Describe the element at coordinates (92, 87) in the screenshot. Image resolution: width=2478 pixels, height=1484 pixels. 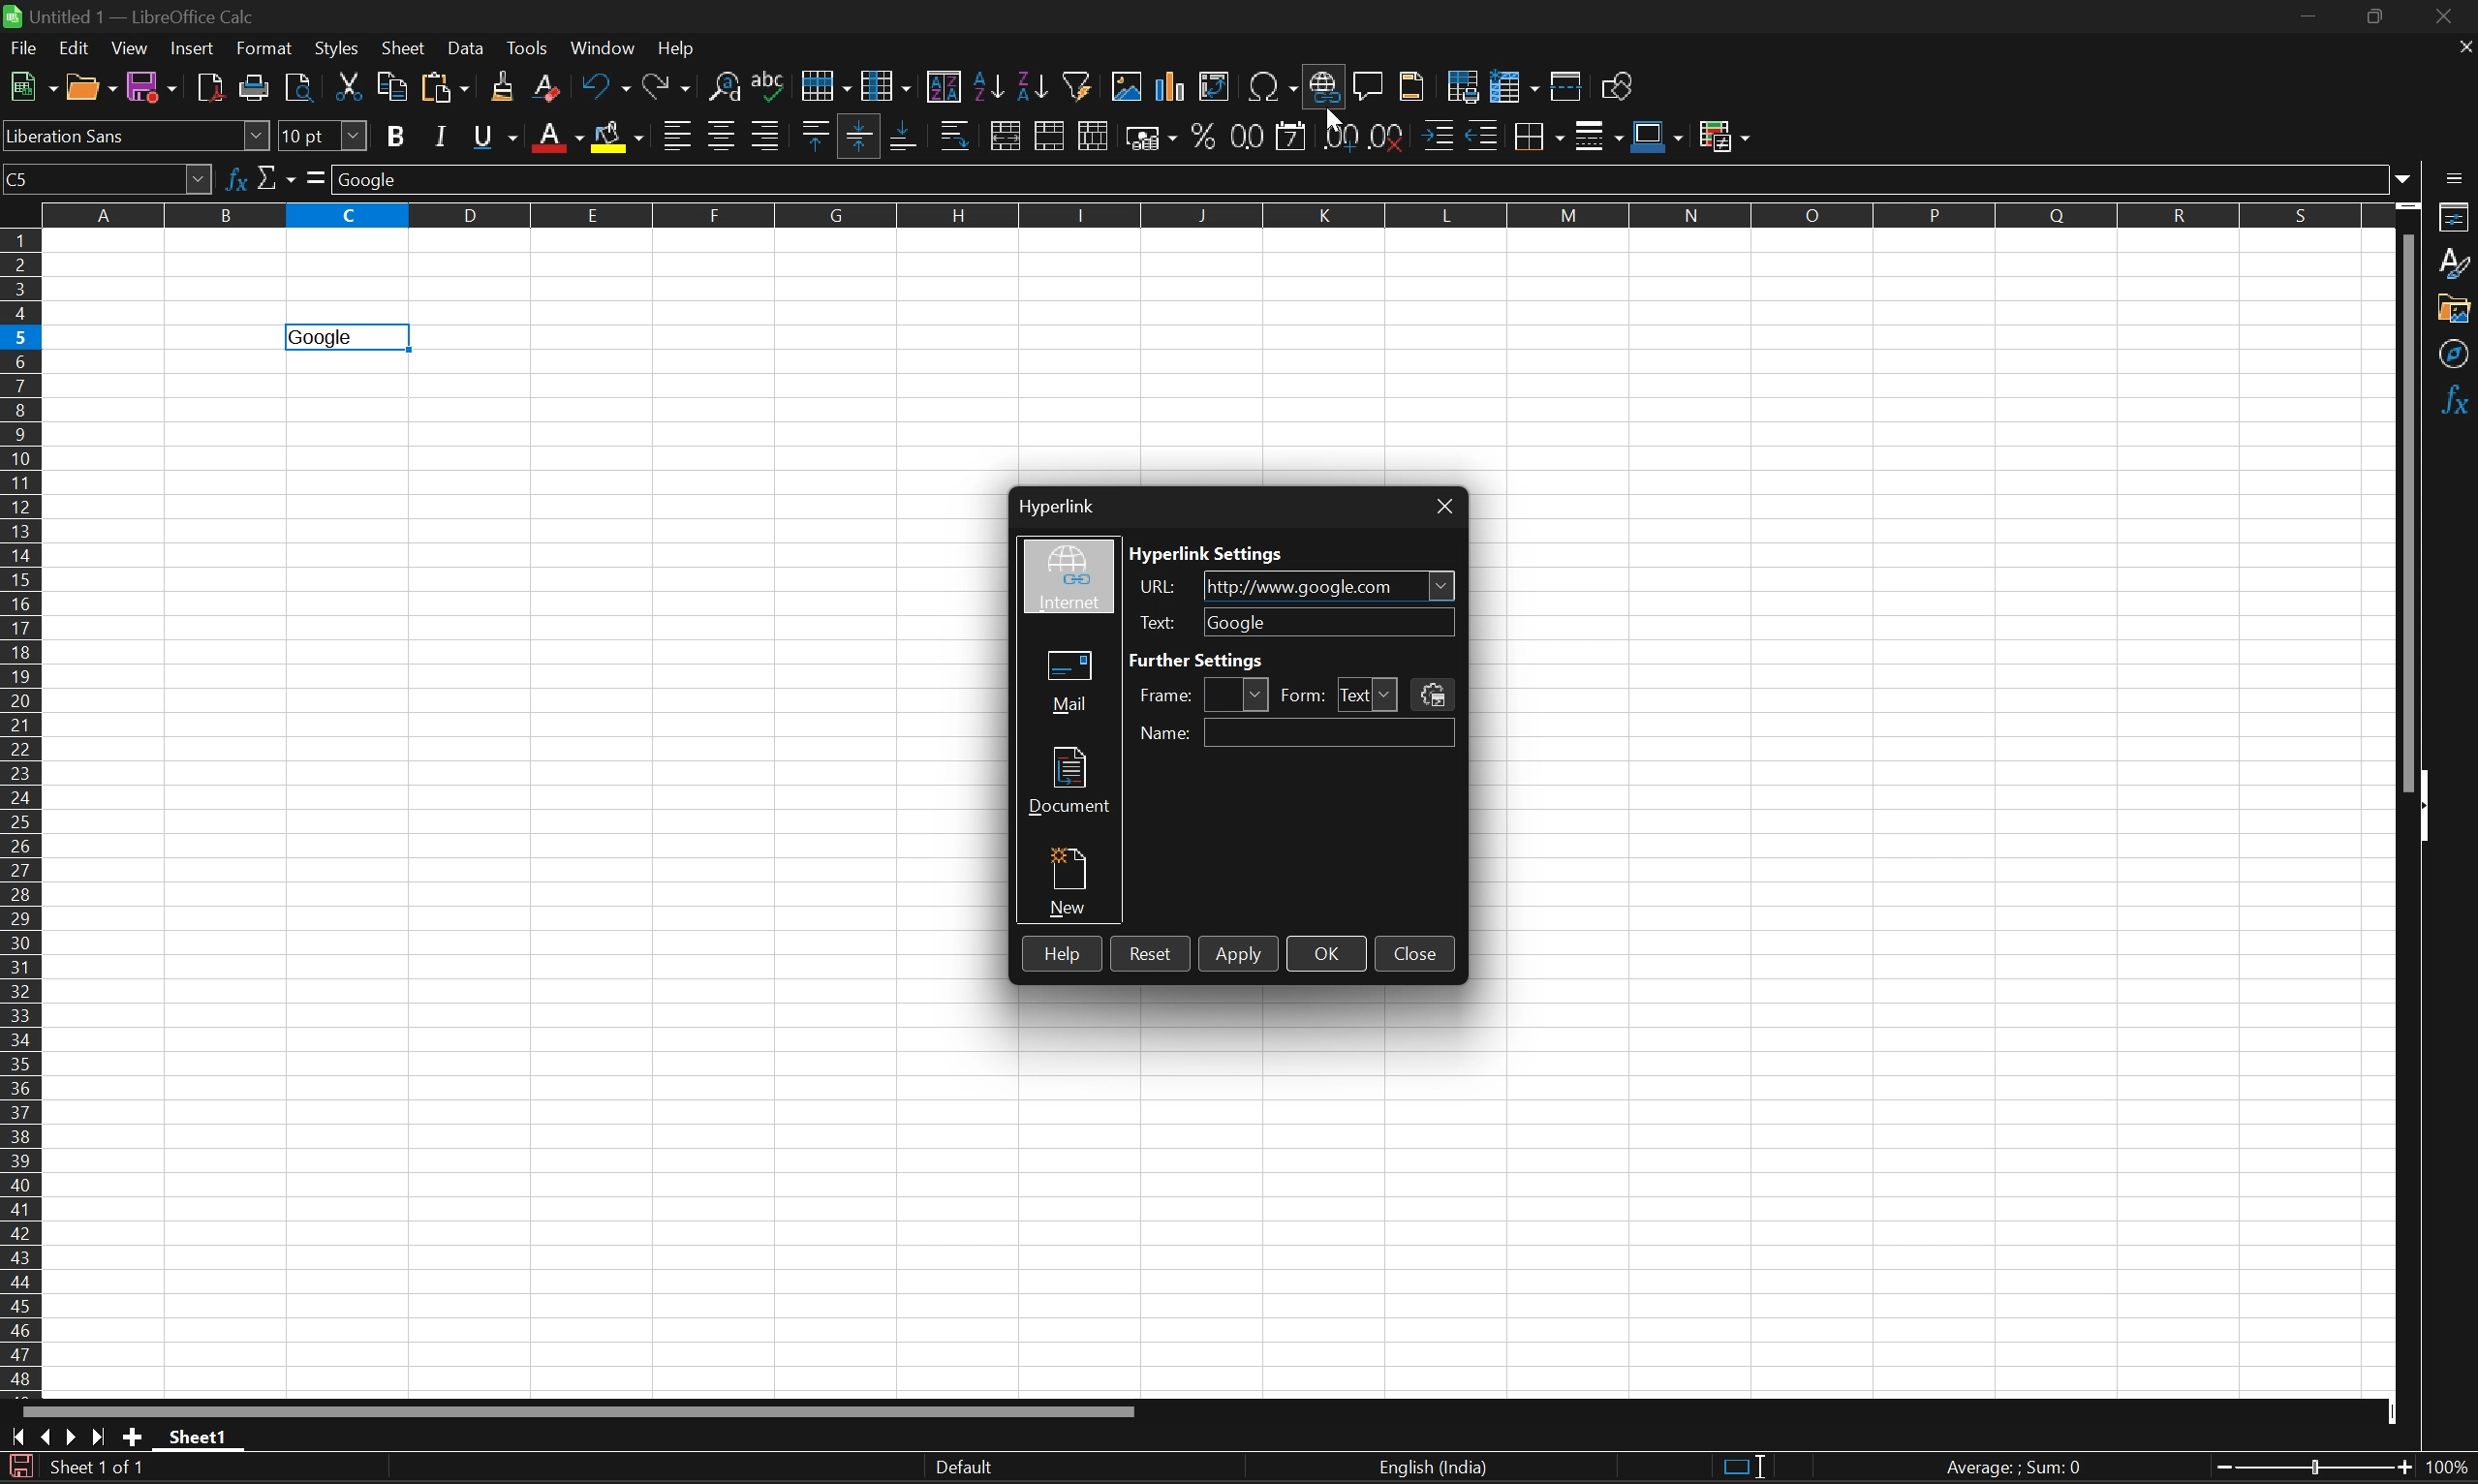
I see `Open` at that location.